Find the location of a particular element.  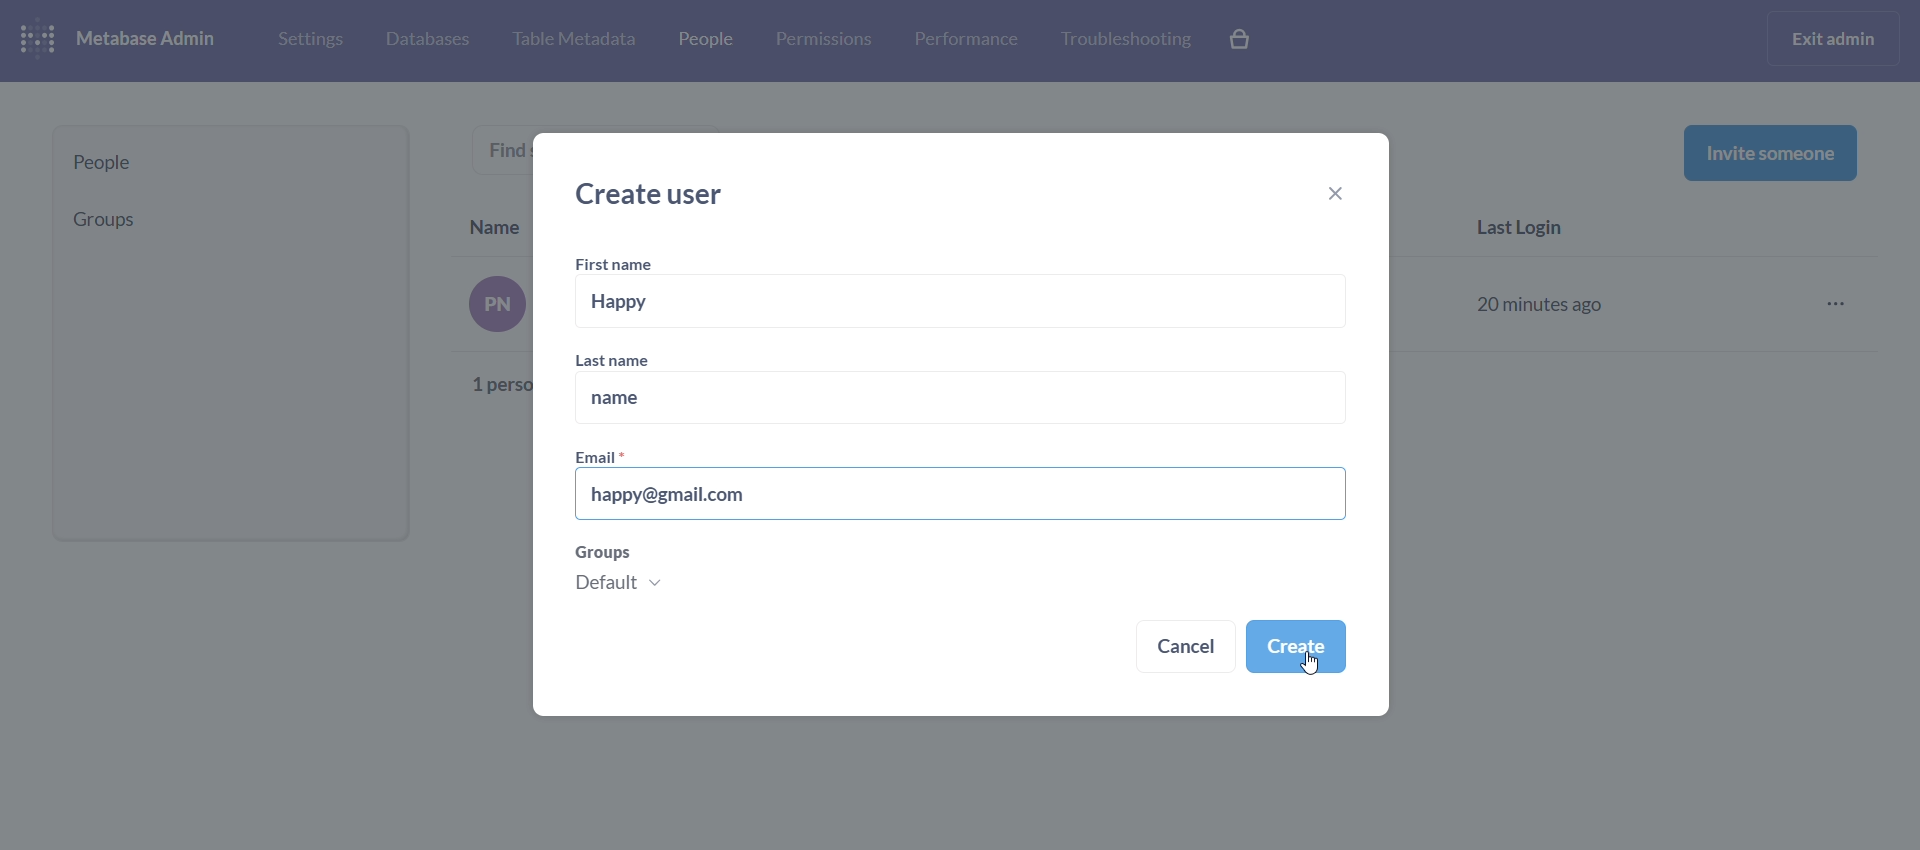

logo is located at coordinates (42, 41).